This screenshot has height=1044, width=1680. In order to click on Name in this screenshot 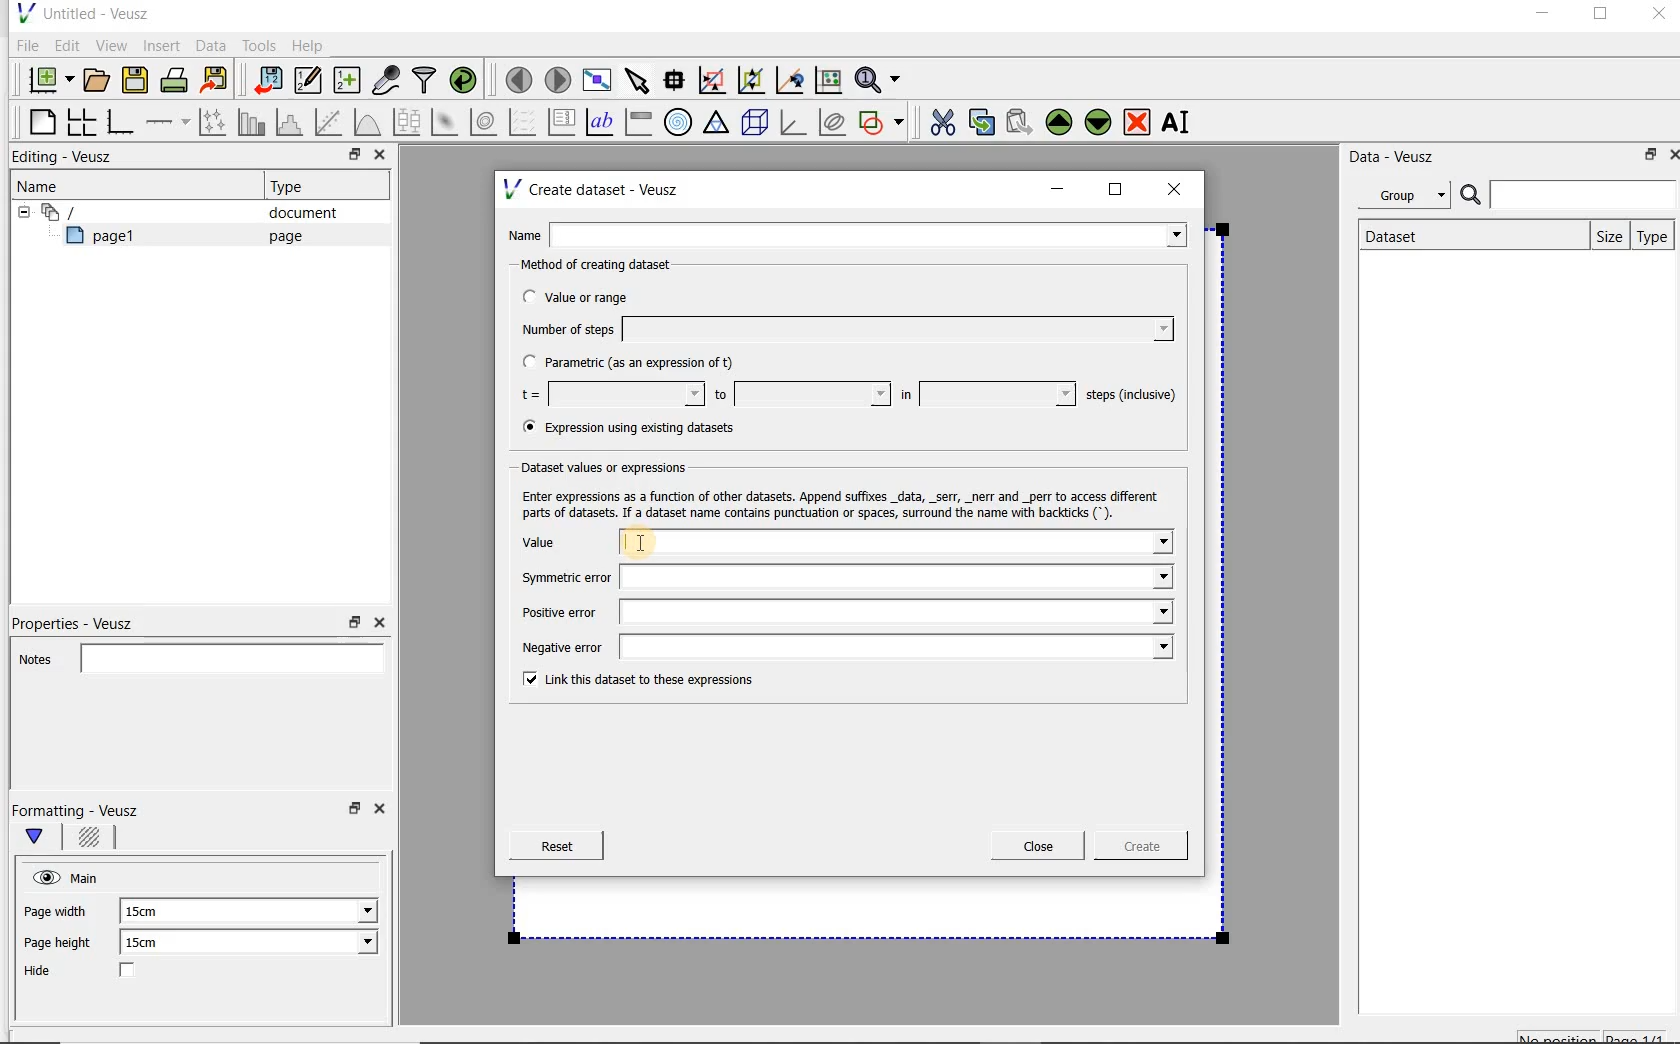, I will do `click(44, 185)`.